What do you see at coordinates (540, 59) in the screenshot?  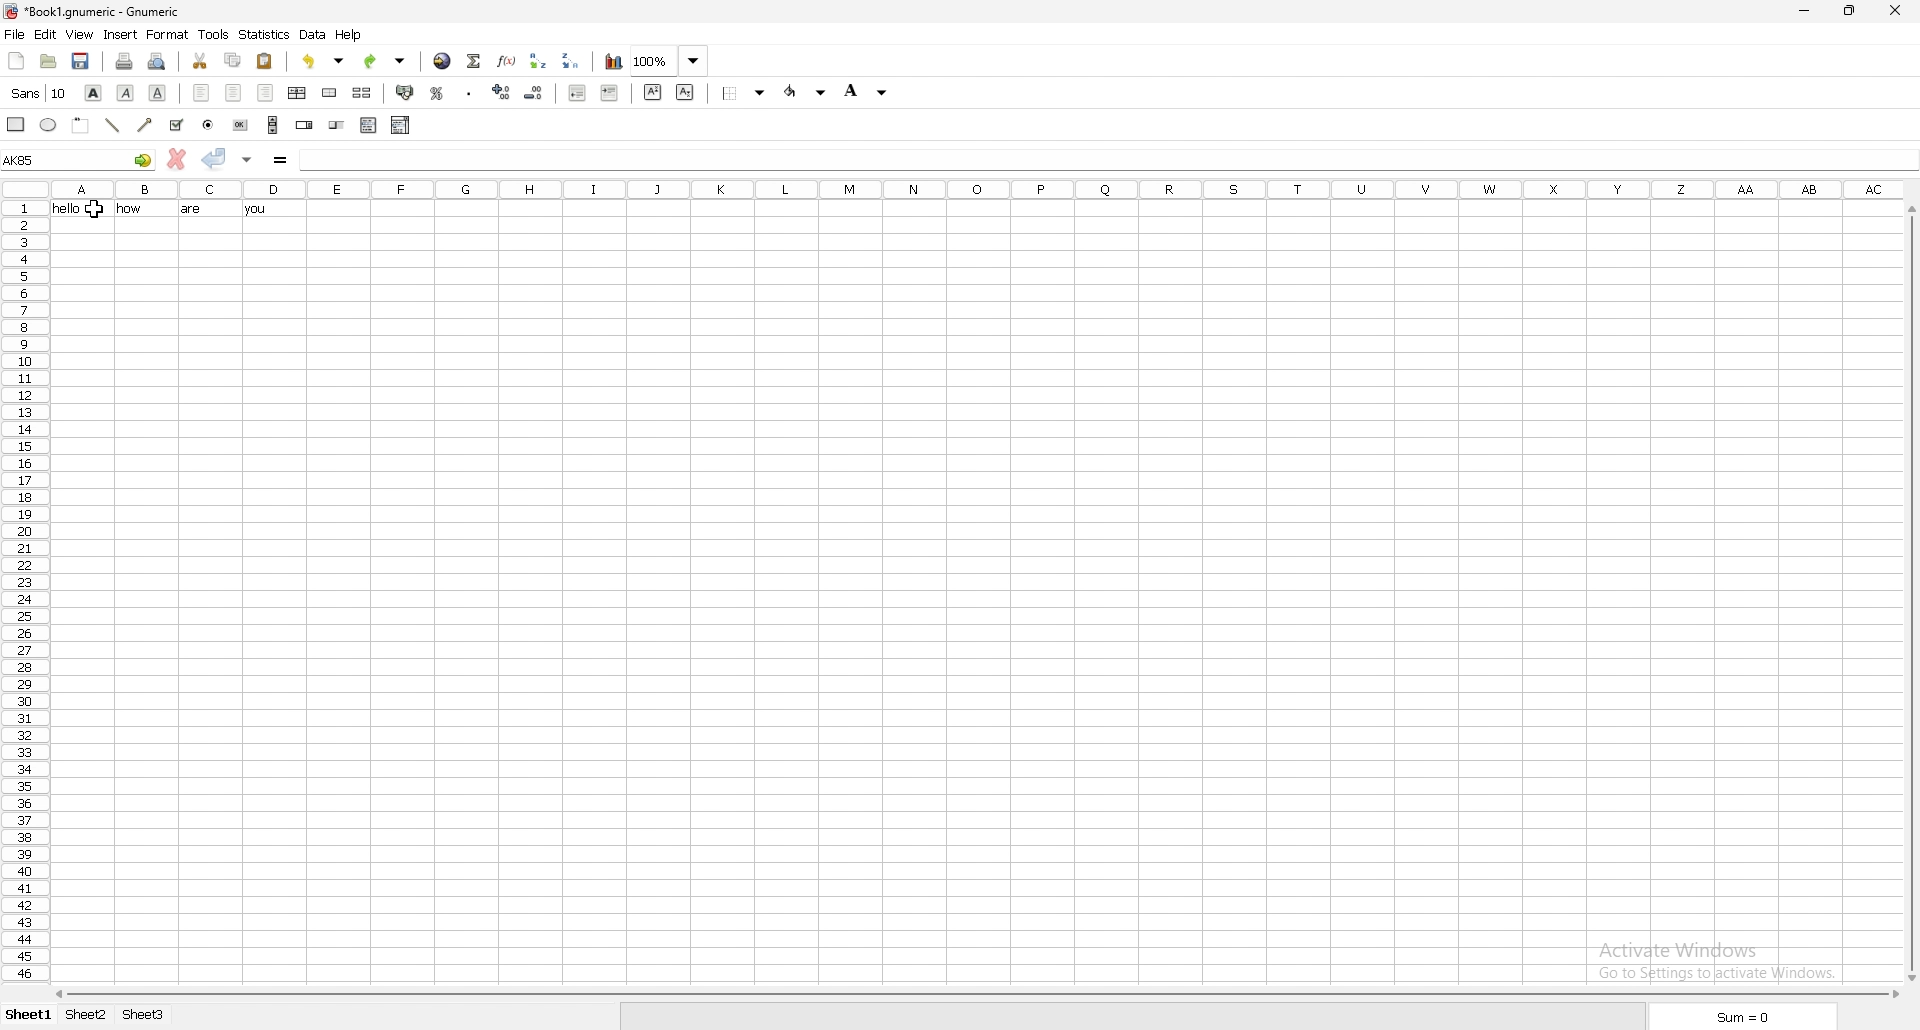 I see `sort ascending` at bounding box center [540, 59].